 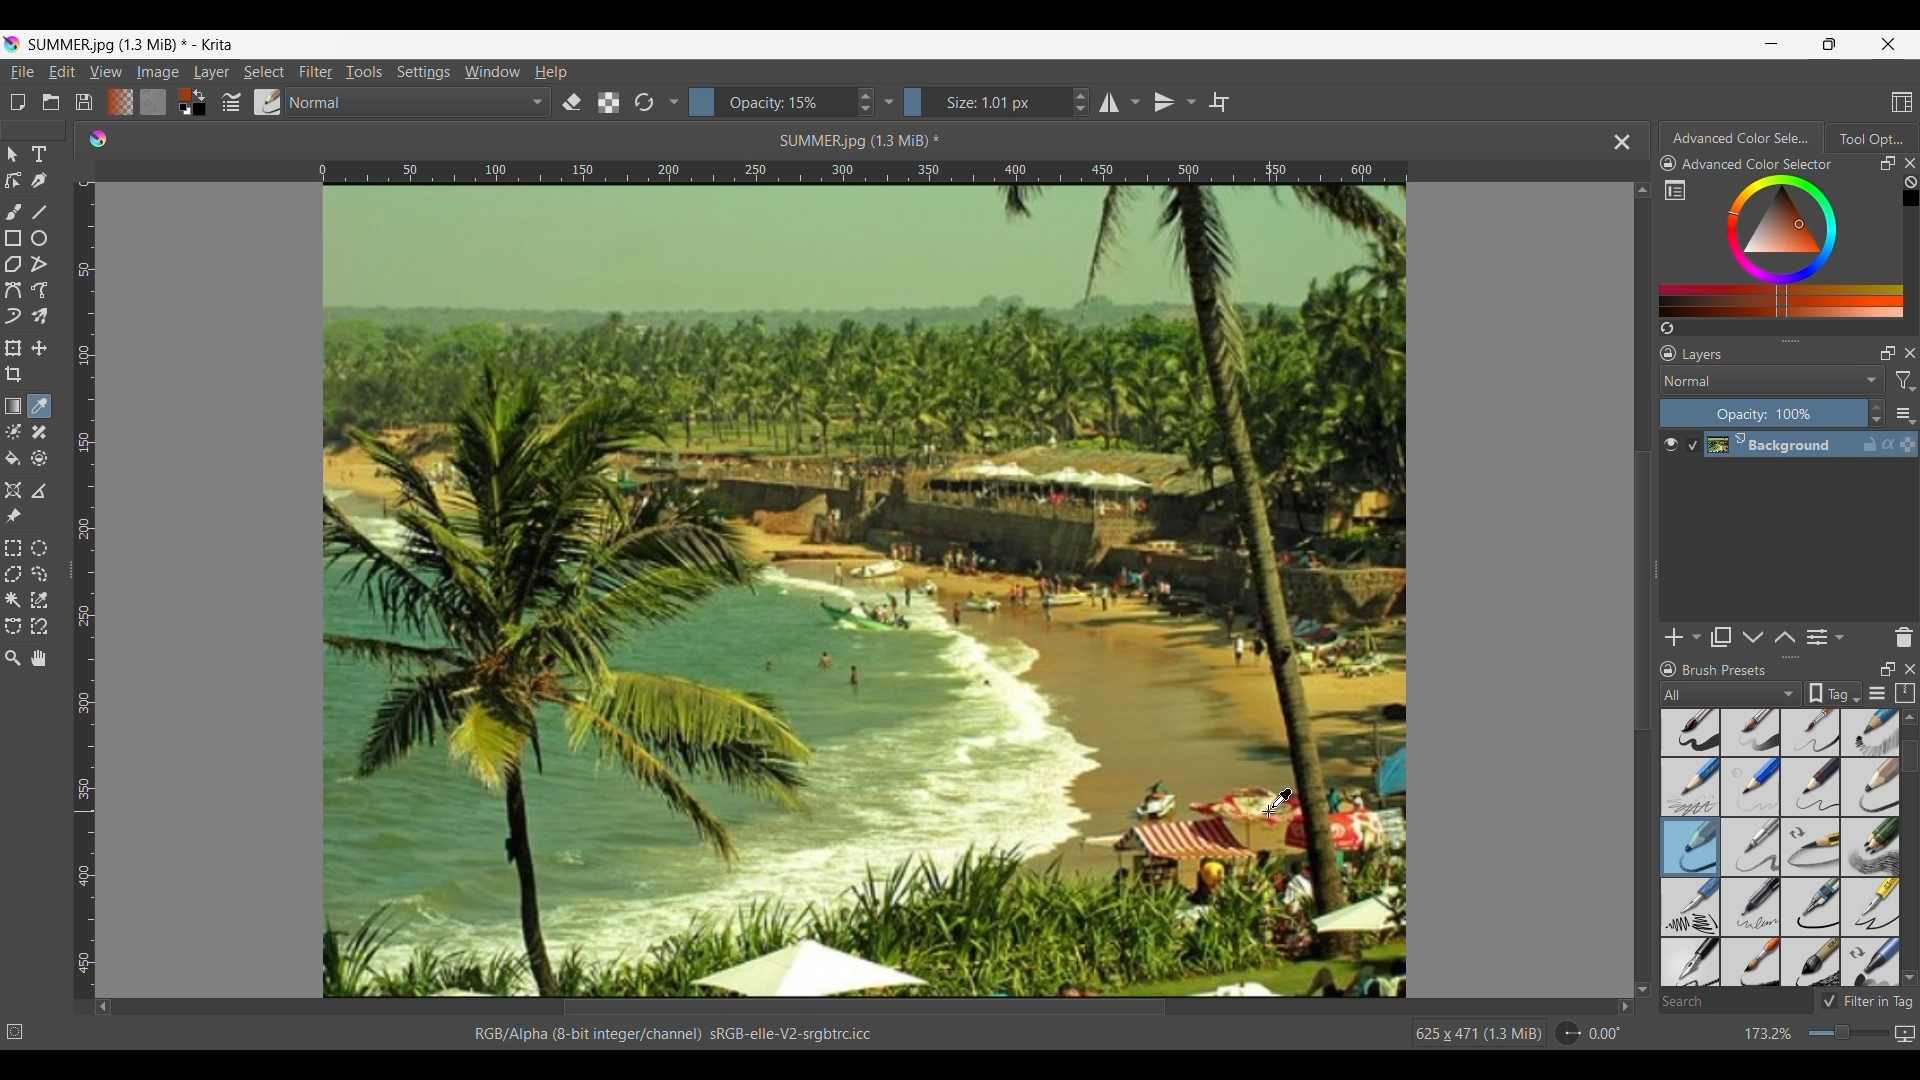 What do you see at coordinates (1784, 637) in the screenshot?
I see `Move layer or mask up` at bounding box center [1784, 637].